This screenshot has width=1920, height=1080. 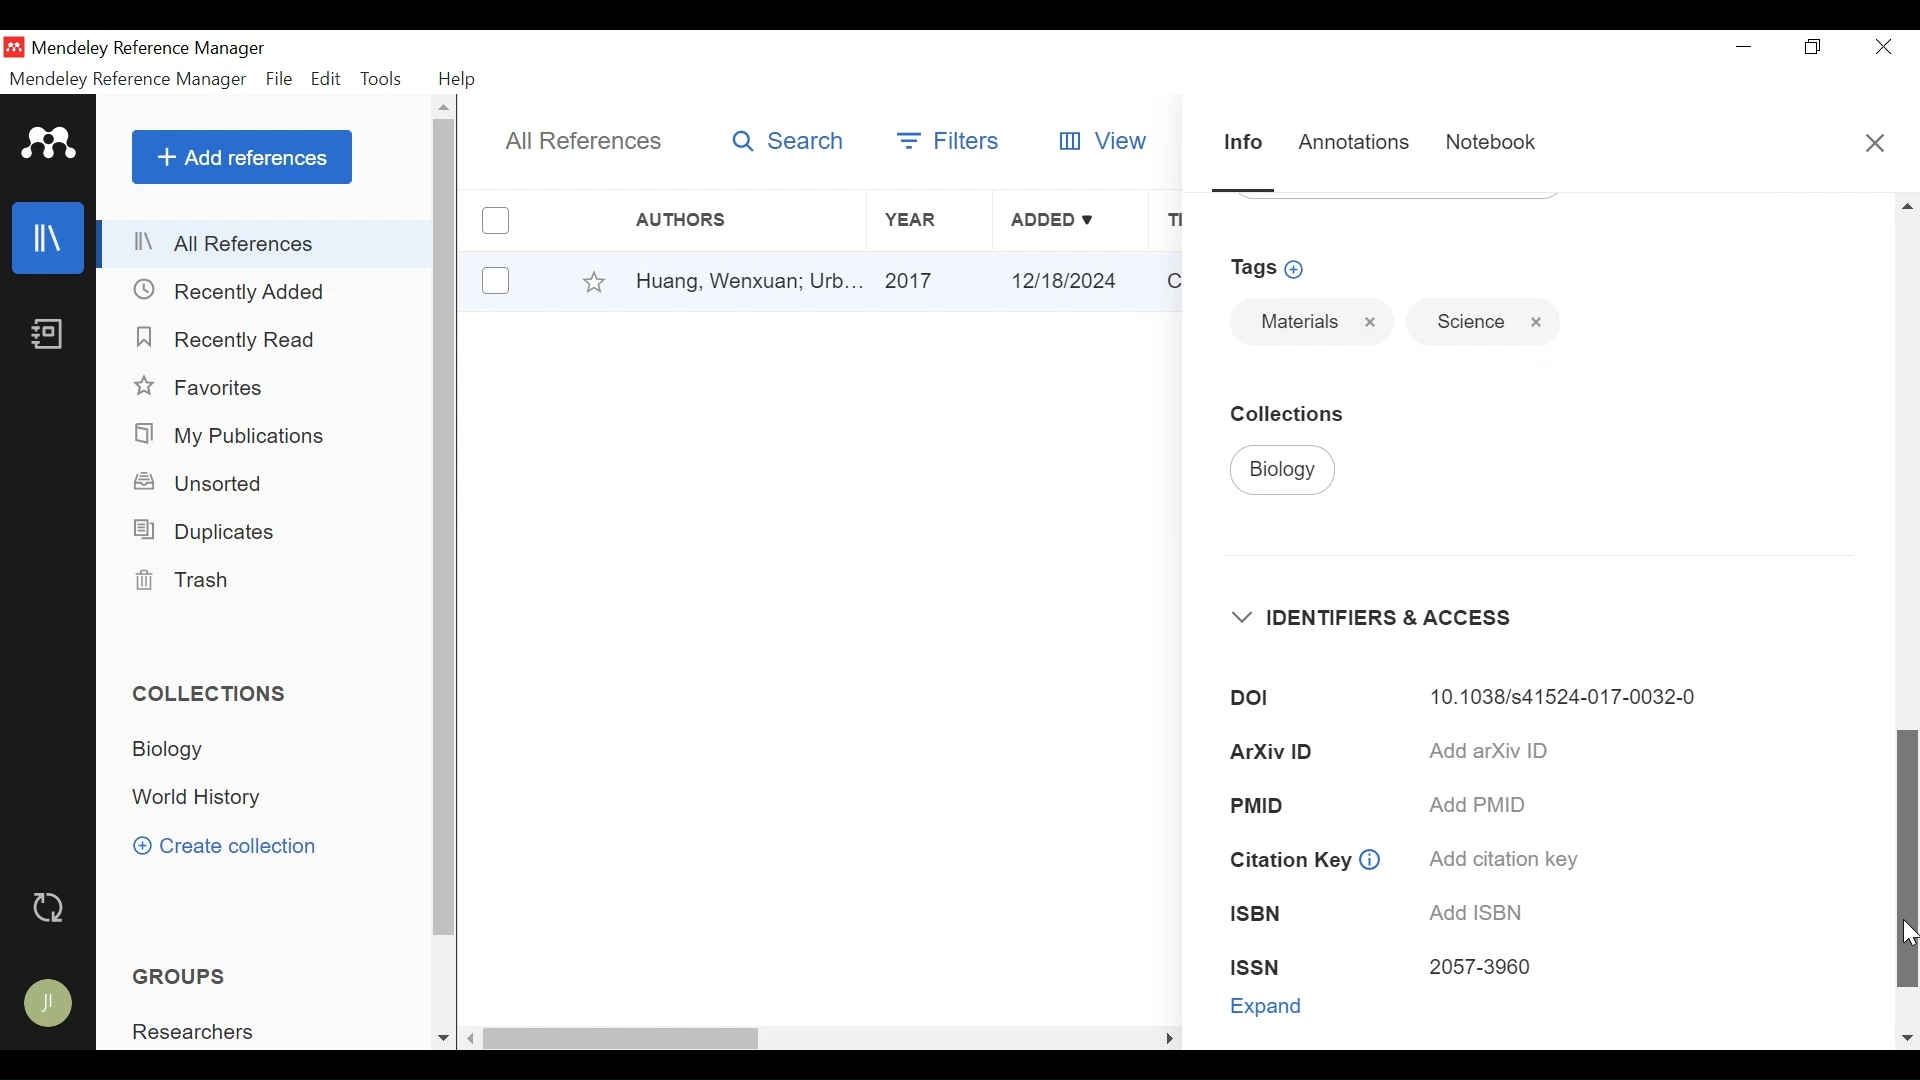 What do you see at coordinates (49, 144) in the screenshot?
I see `Mendeley ` at bounding box center [49, 144].